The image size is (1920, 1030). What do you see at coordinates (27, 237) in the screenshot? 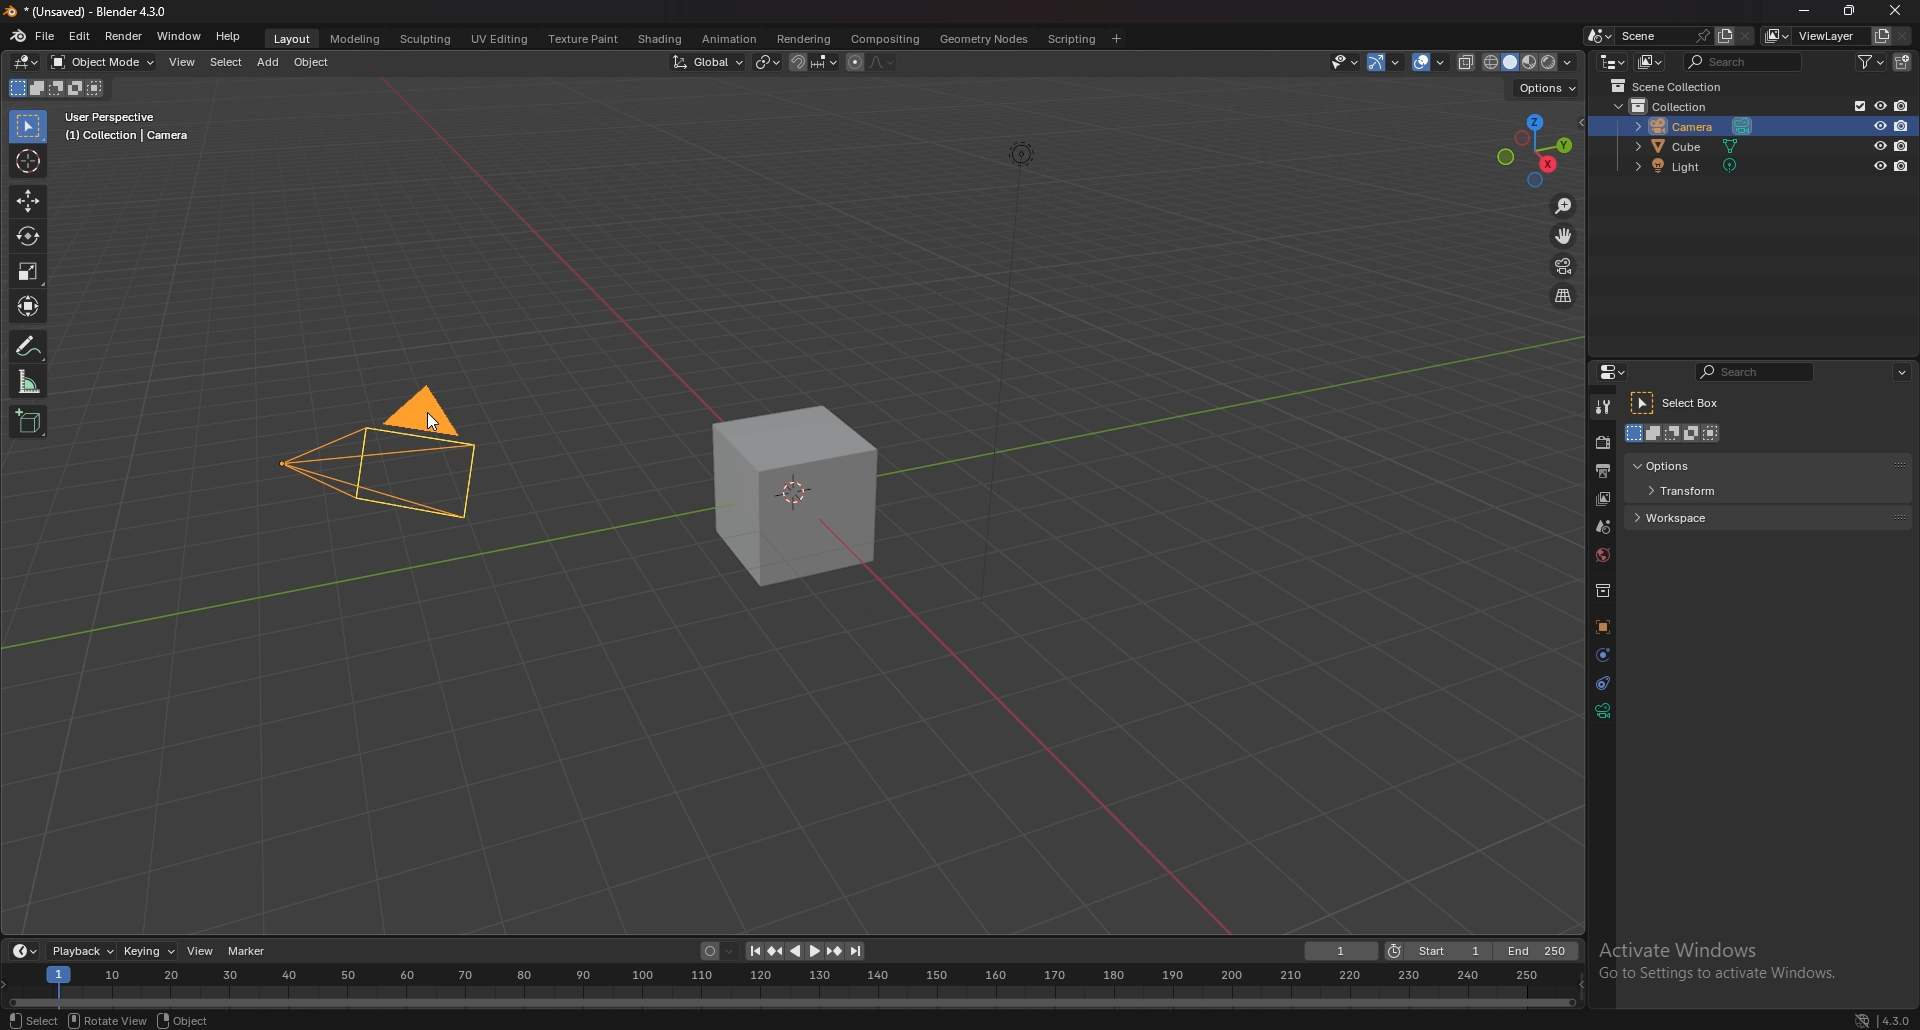
I see `rotate` at bounding box center [27, 237].